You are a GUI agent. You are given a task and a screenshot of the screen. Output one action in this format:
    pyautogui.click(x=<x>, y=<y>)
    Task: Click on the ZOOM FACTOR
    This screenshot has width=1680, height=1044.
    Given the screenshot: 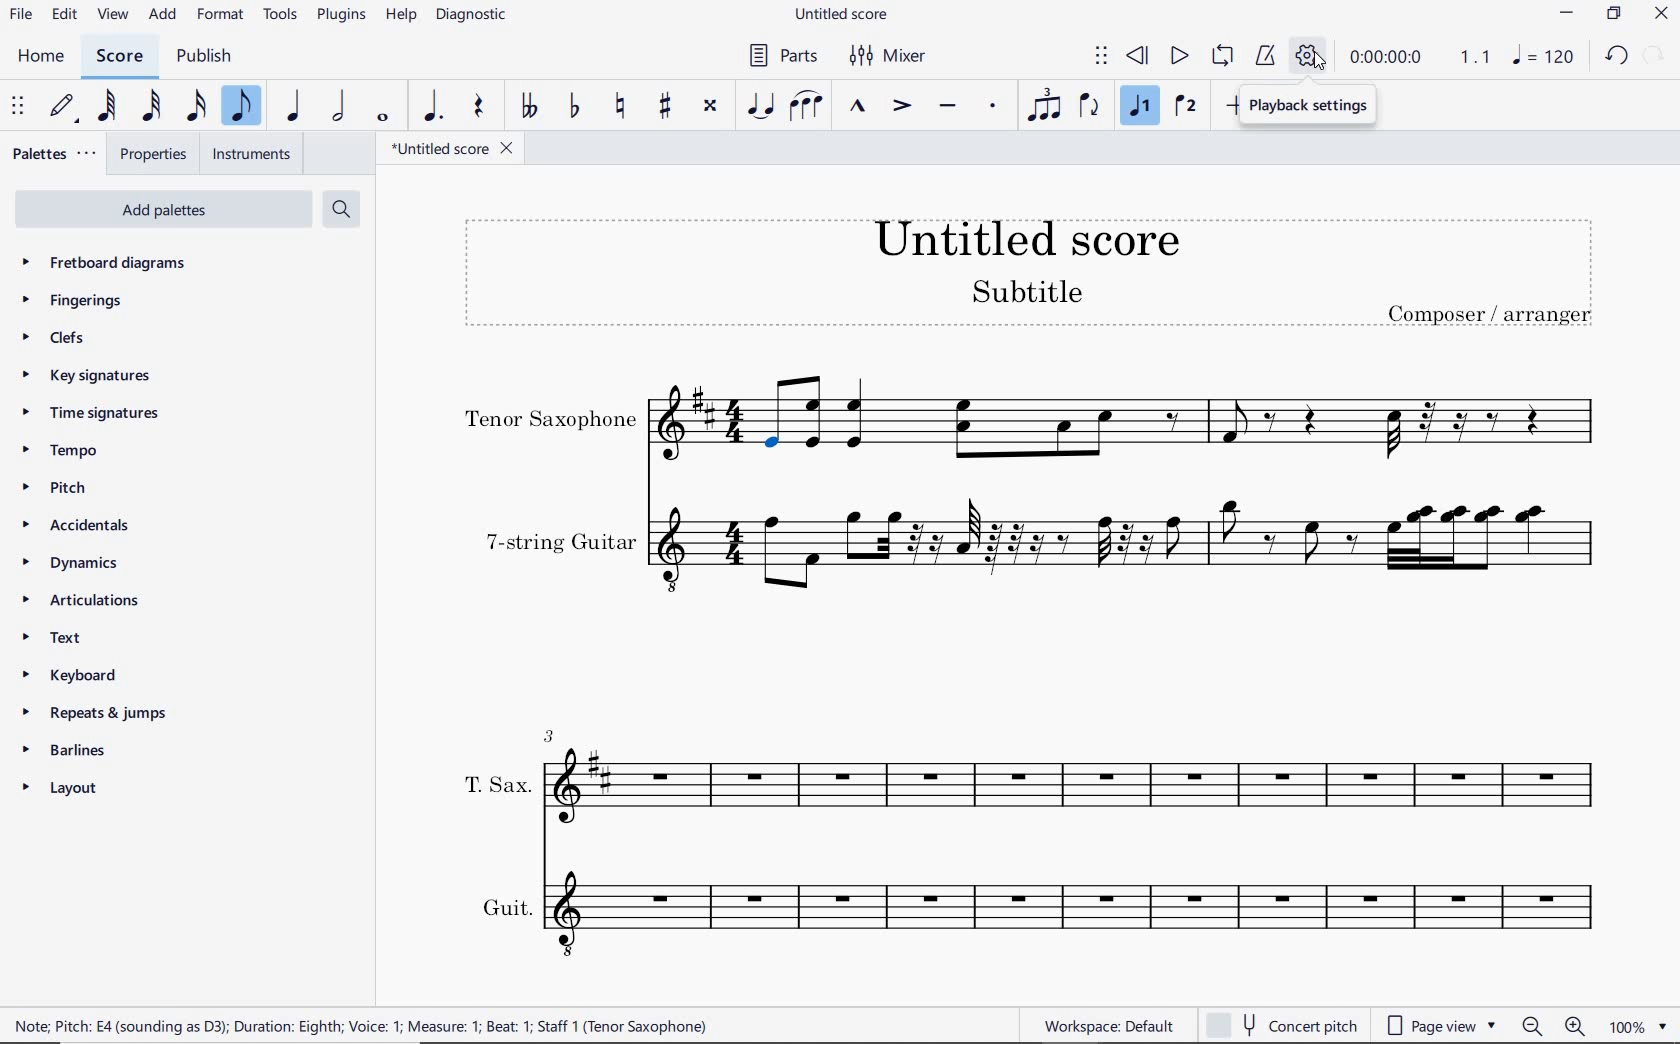 What is the action you would take?
    pyautogui.click(x=1640, y=1029)
    